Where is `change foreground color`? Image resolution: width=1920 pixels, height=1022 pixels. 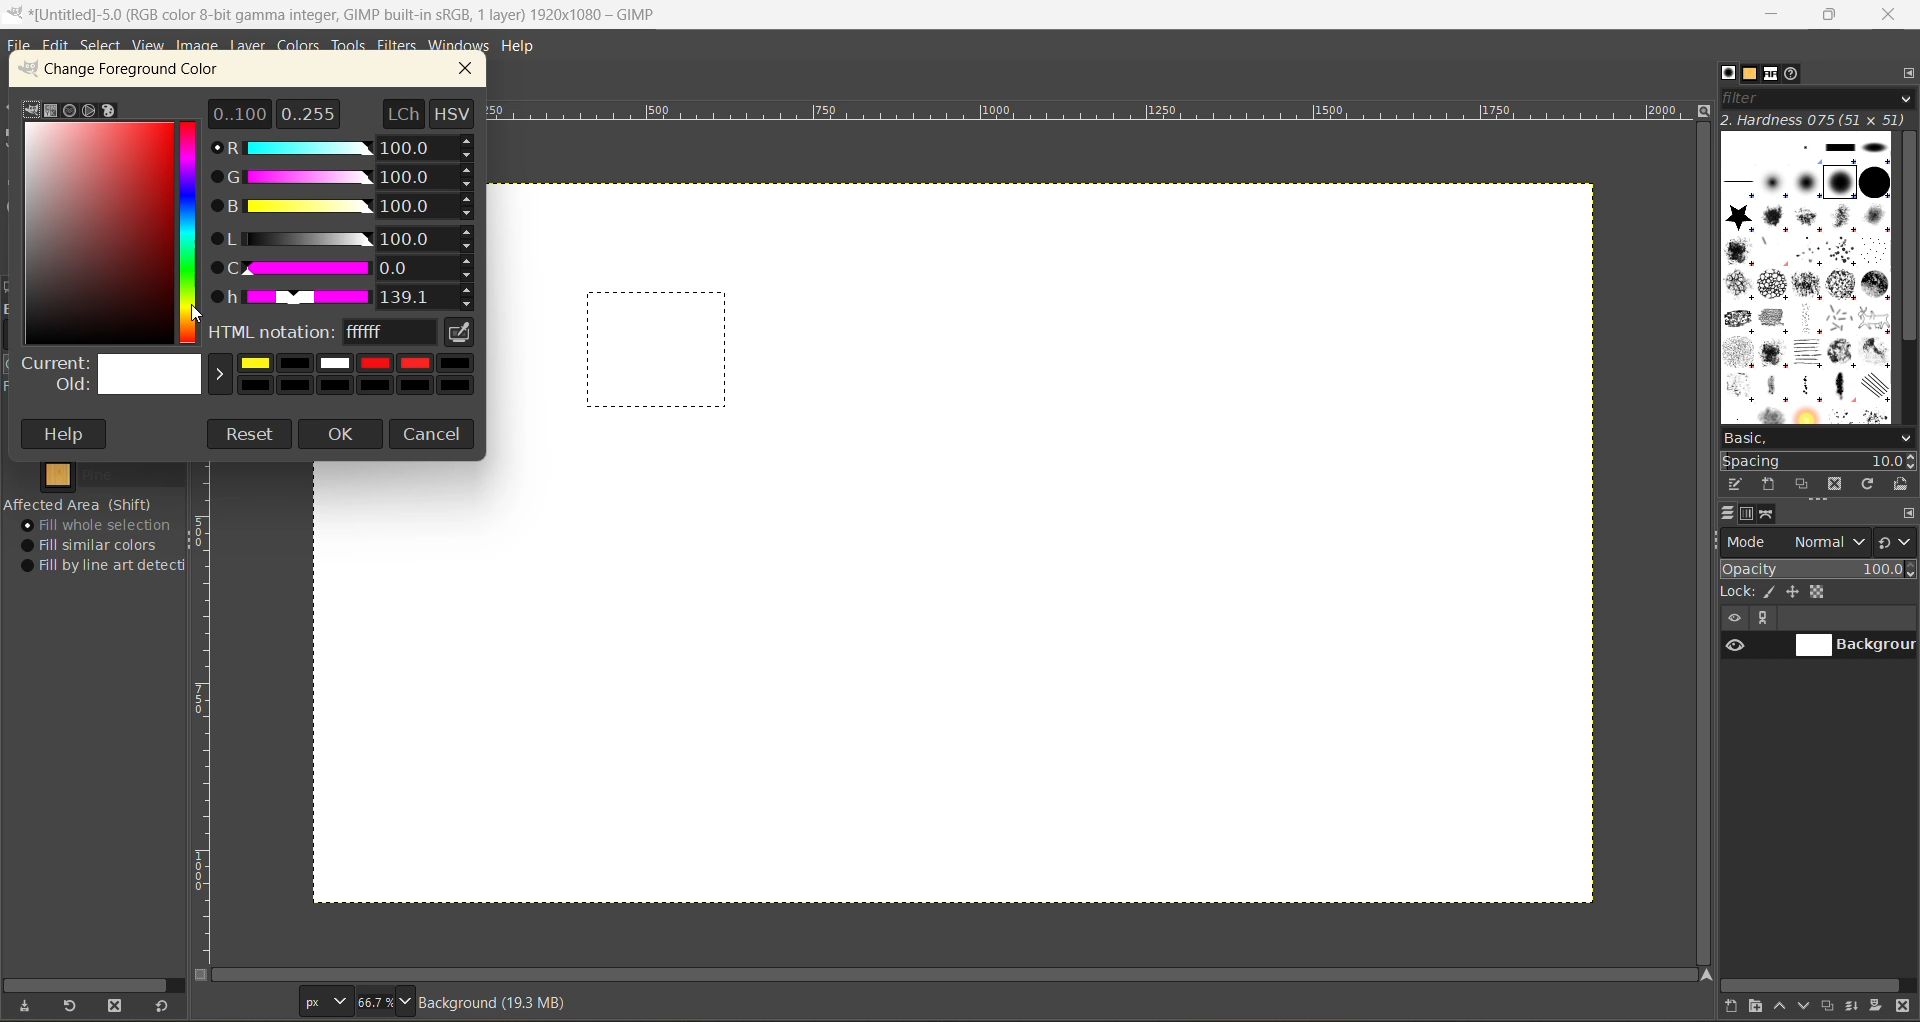
change foreground color is located at coordinates (139, 73).